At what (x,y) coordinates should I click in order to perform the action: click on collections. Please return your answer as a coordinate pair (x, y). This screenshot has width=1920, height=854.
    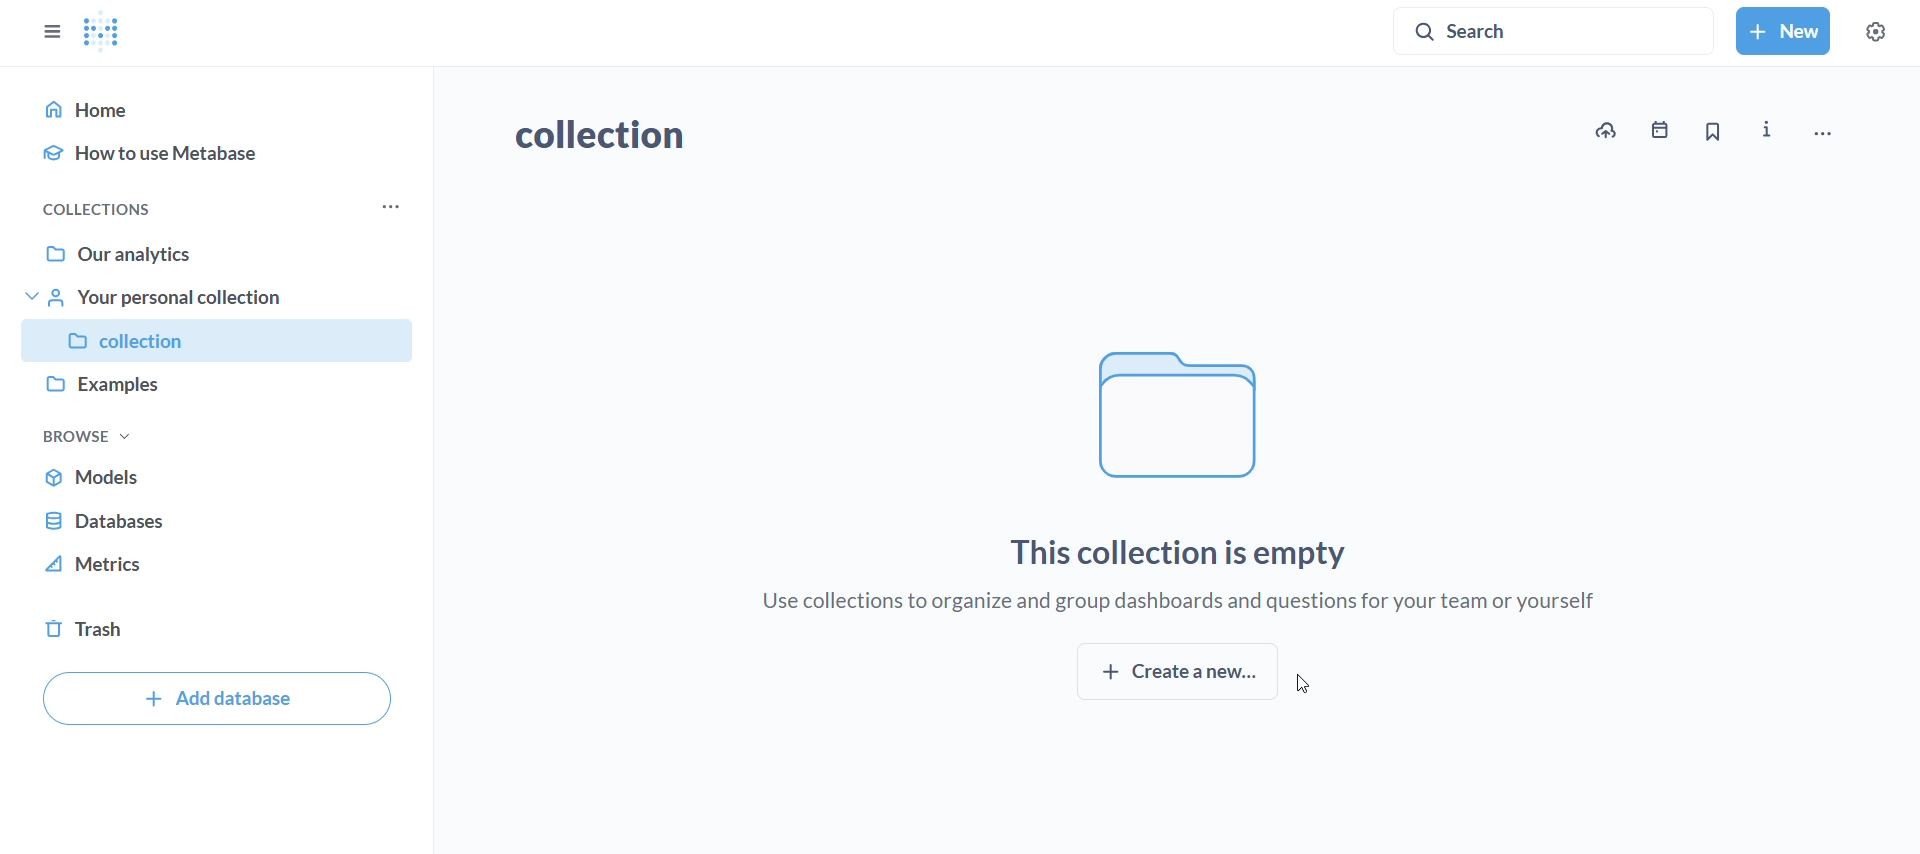
    Looking at the image, I should click on (86, 207).